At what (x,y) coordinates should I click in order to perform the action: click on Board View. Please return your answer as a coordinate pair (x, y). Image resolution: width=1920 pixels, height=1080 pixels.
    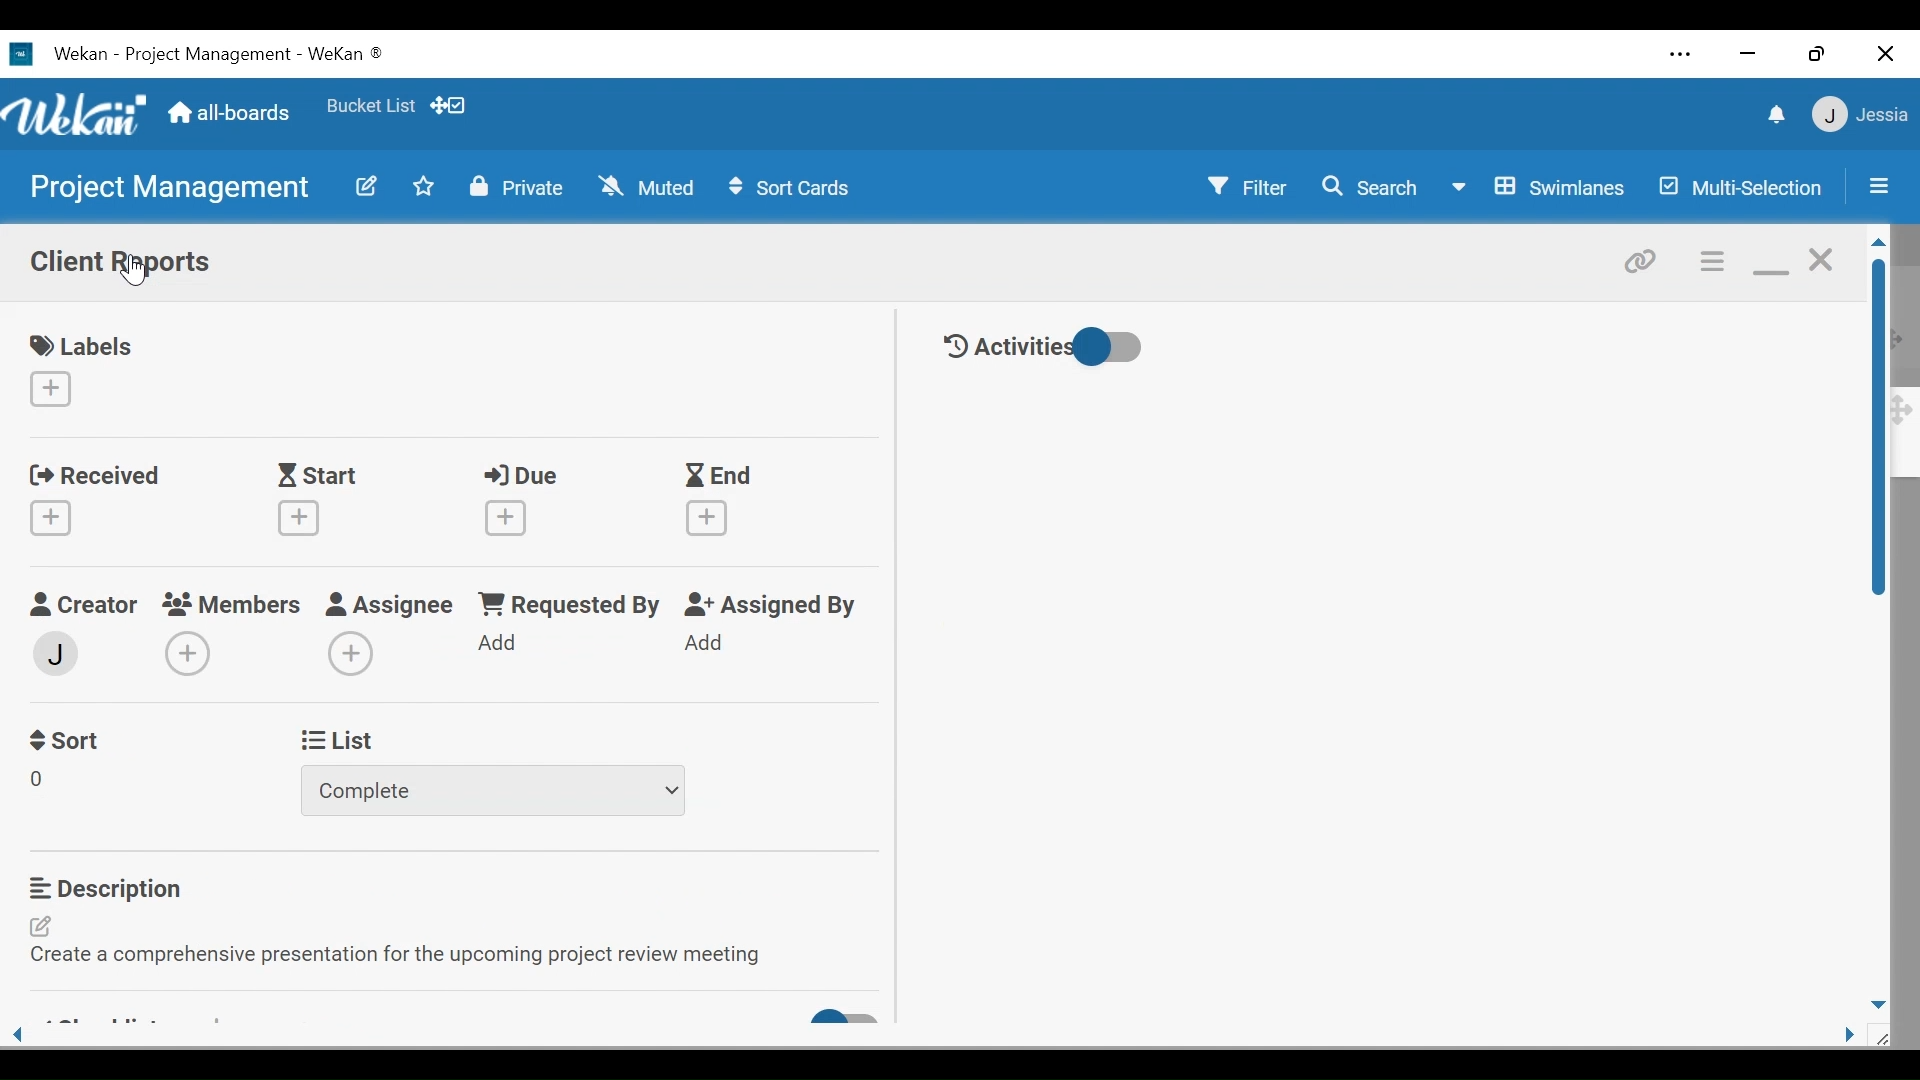
    Looking at the image, I should click on (1535, 189).